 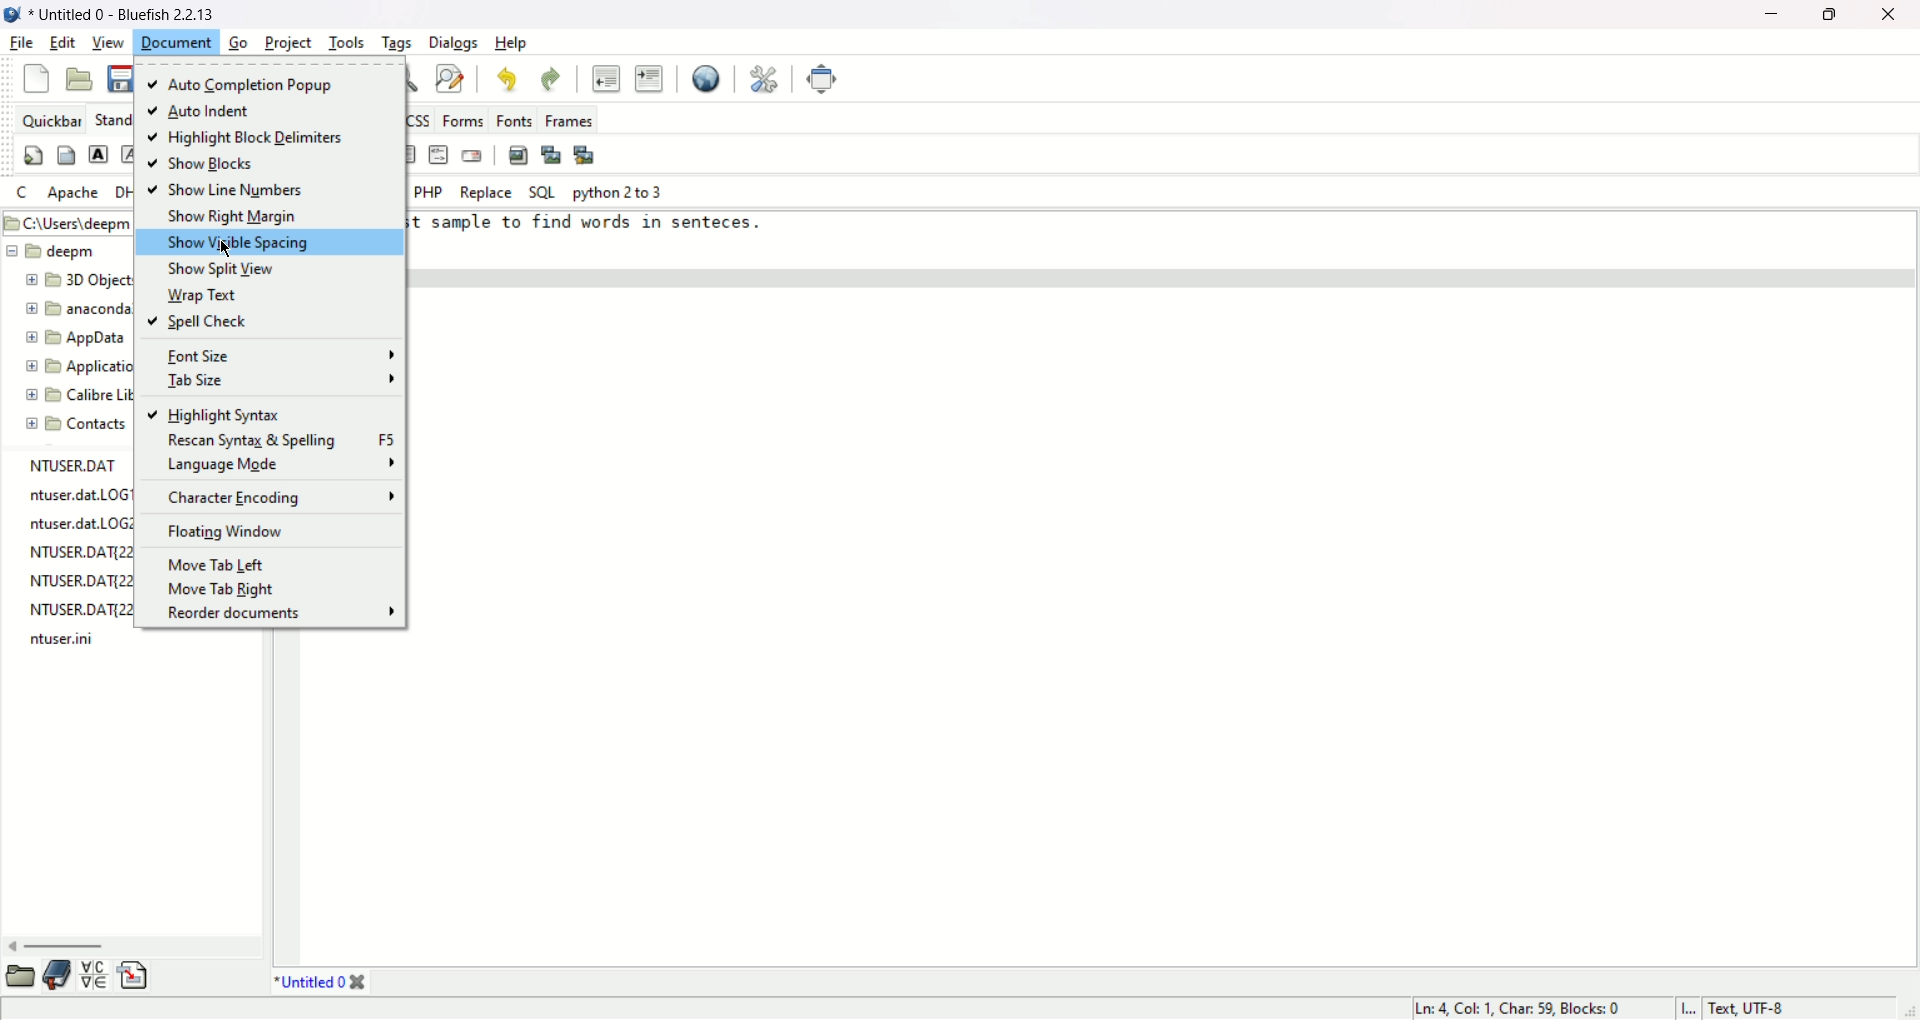 What do you see at coordinates (1909, 1011) in the screenshot?
I see `Drag to change size` at bounding box center [1909, 1011].